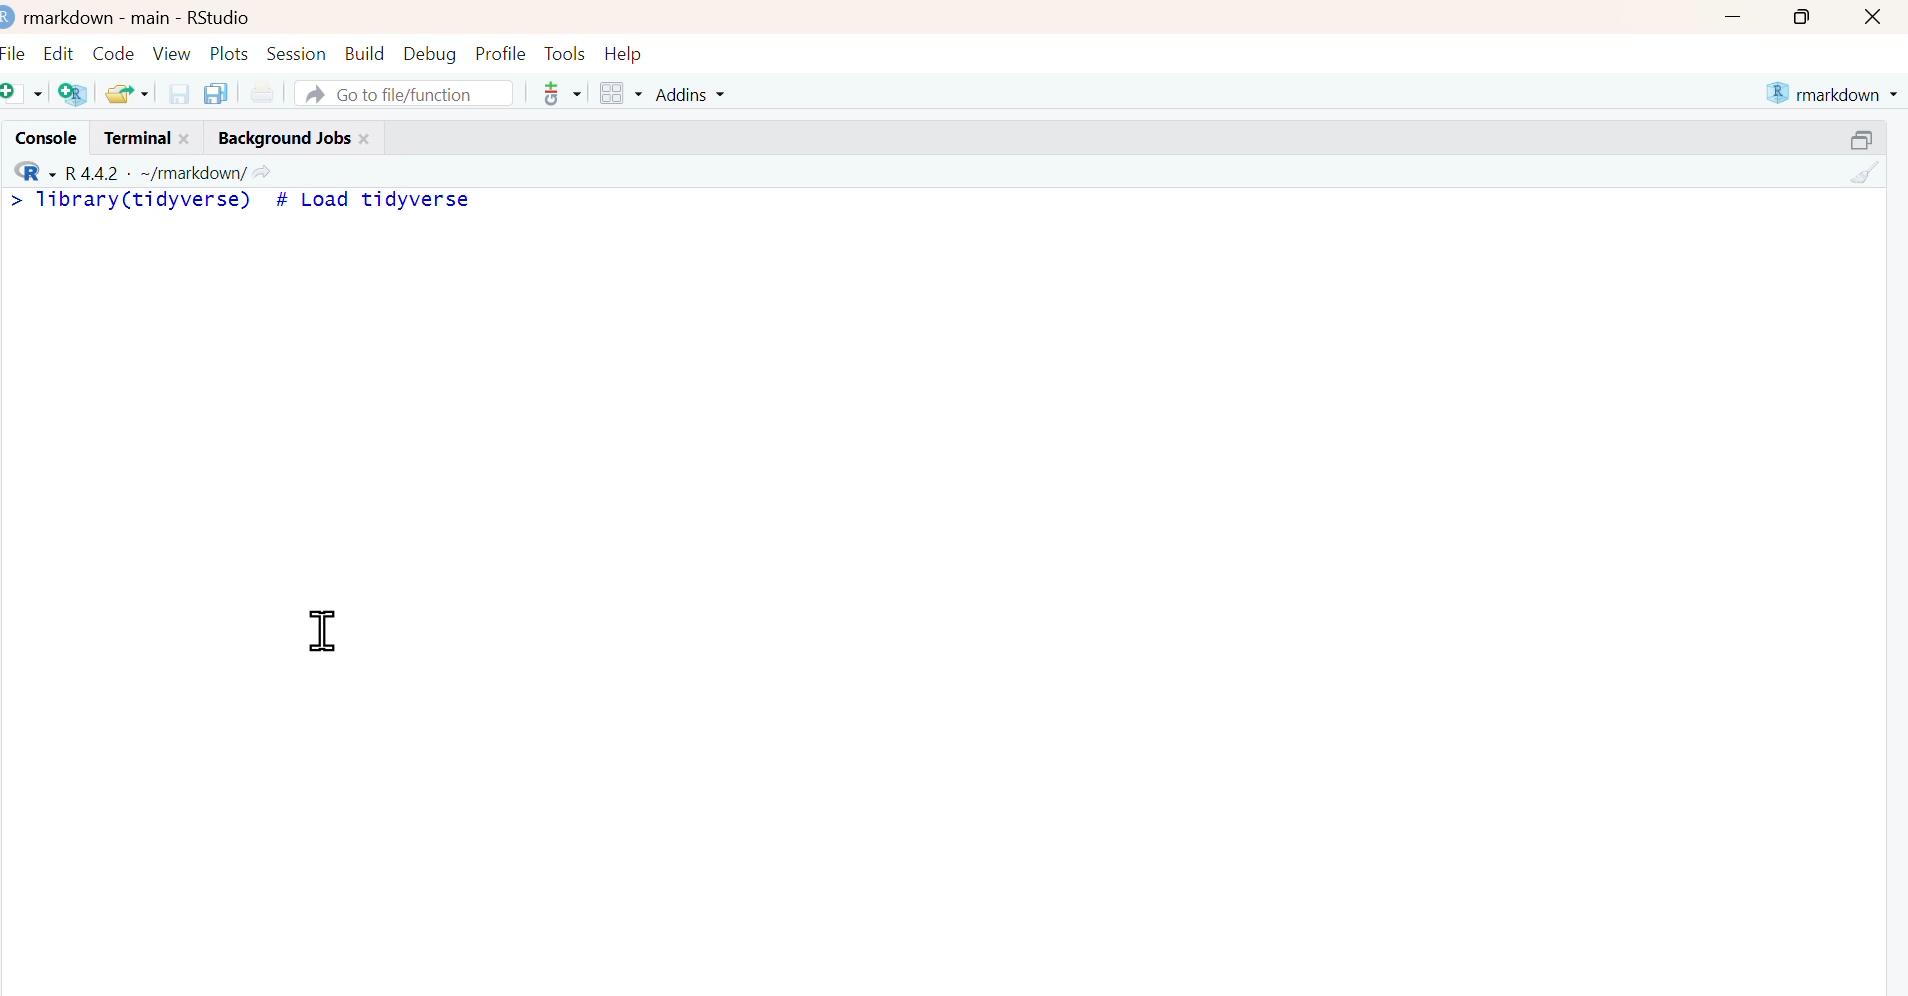 The image size is (1908, 996). What do you see at coordinates (93, 171) in the screenshot?
I see `R 4.4.2` at bounding box center [93, 171].